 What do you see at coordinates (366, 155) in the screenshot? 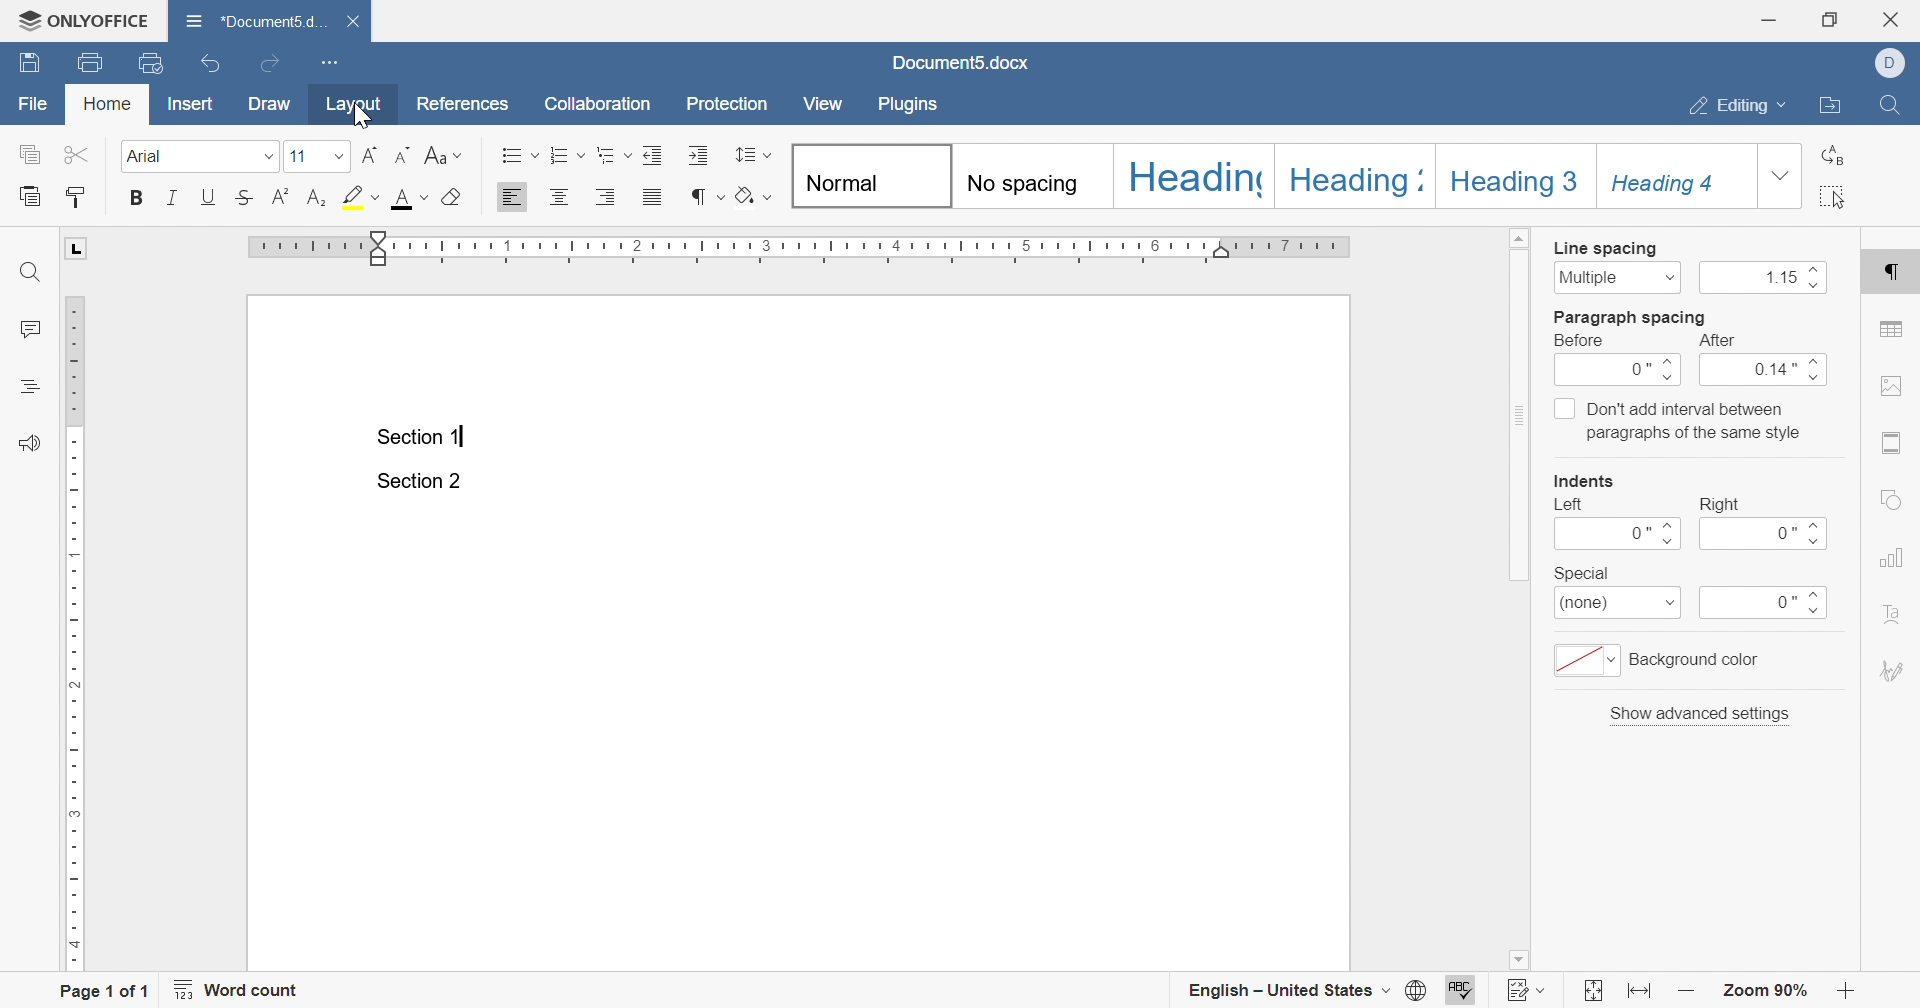
I see `increase indent` at bounding box center [366, 155].